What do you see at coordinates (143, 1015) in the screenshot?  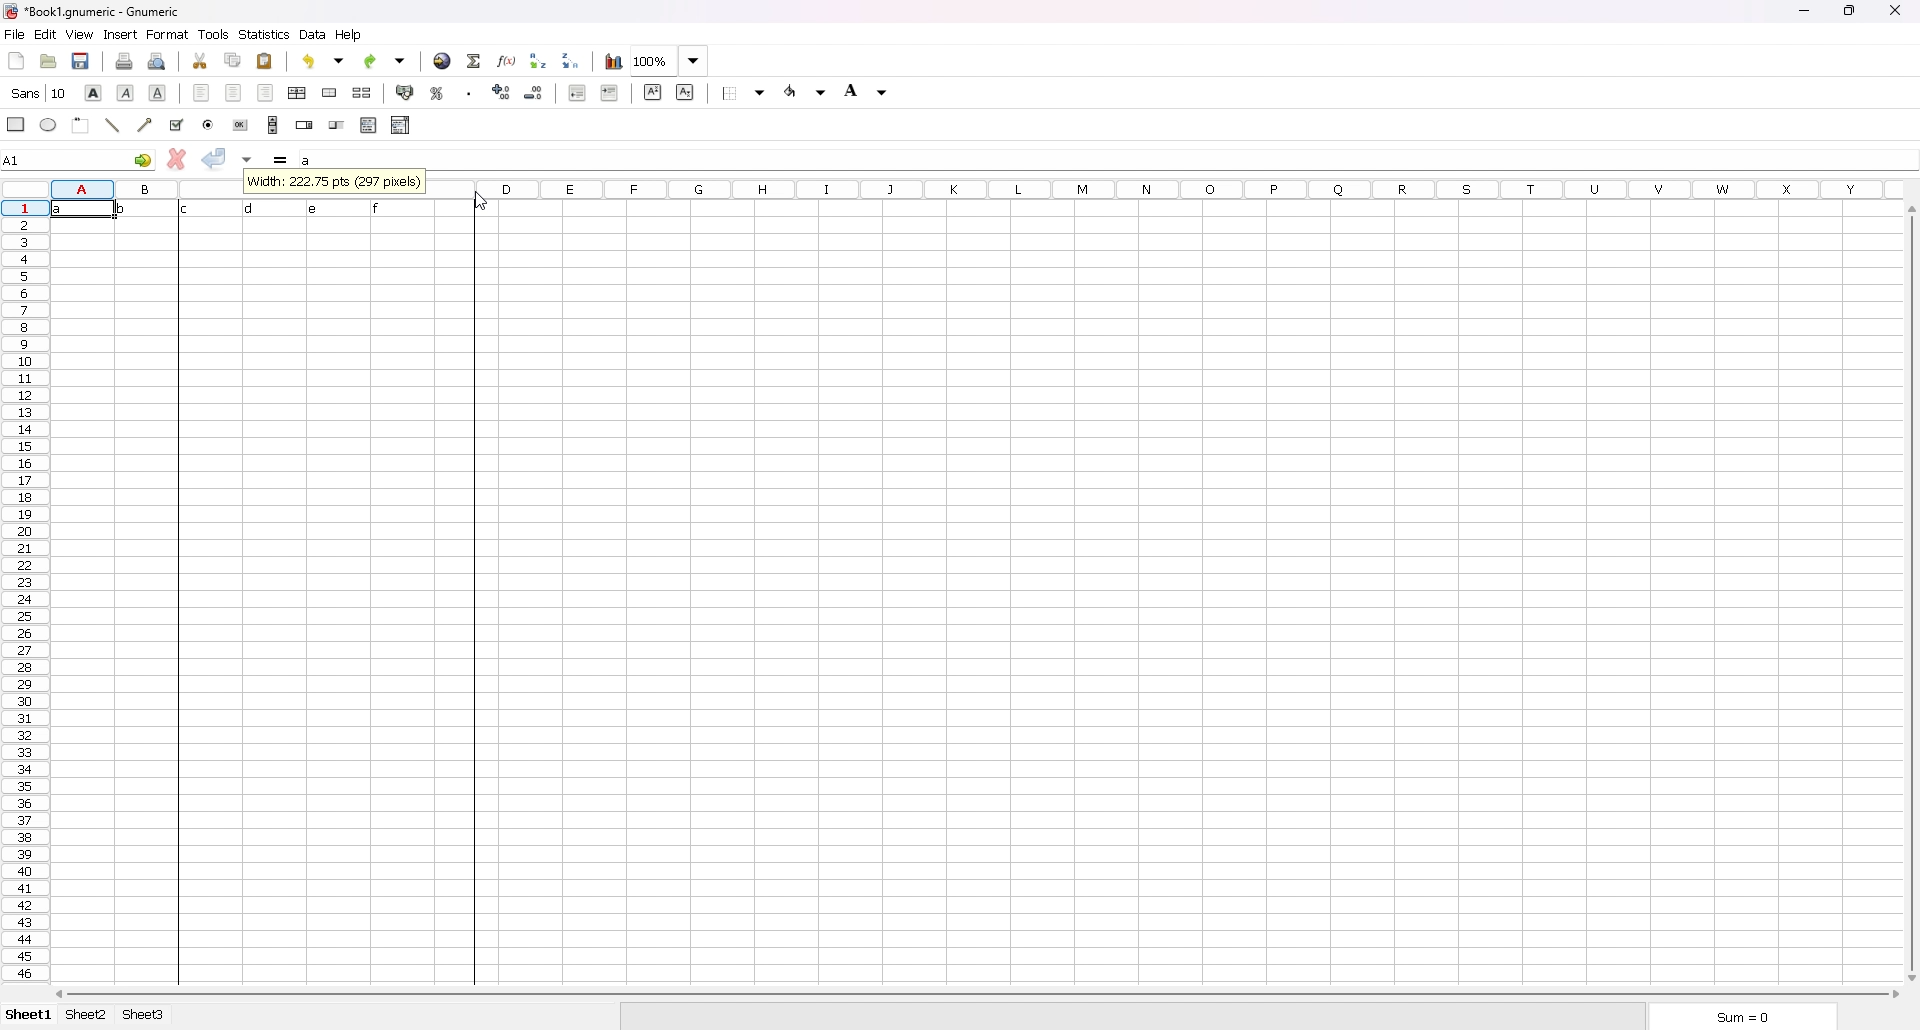 I see `sheet 3` at bounding box center [143, 1015].